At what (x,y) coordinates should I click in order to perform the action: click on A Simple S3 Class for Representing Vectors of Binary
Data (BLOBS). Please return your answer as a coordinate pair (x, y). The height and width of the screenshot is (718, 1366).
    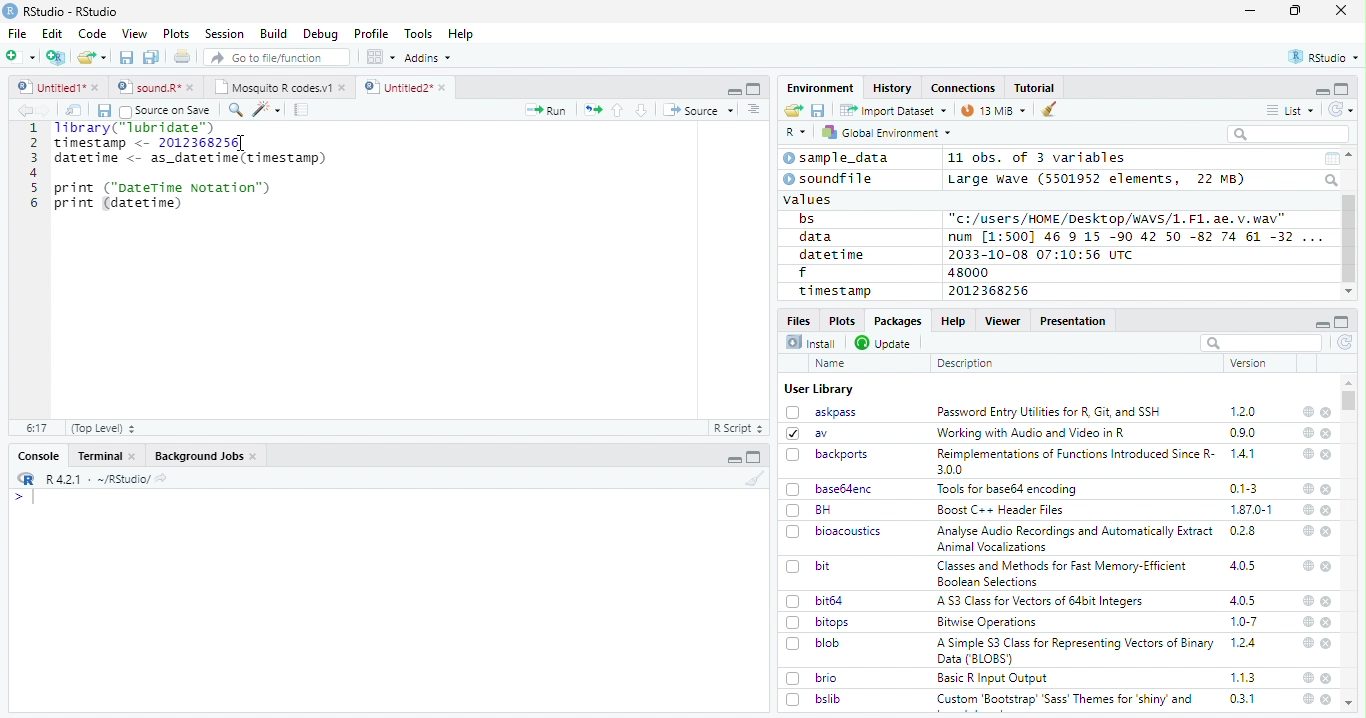
    Looking at the image, I should click on (1077, 650).